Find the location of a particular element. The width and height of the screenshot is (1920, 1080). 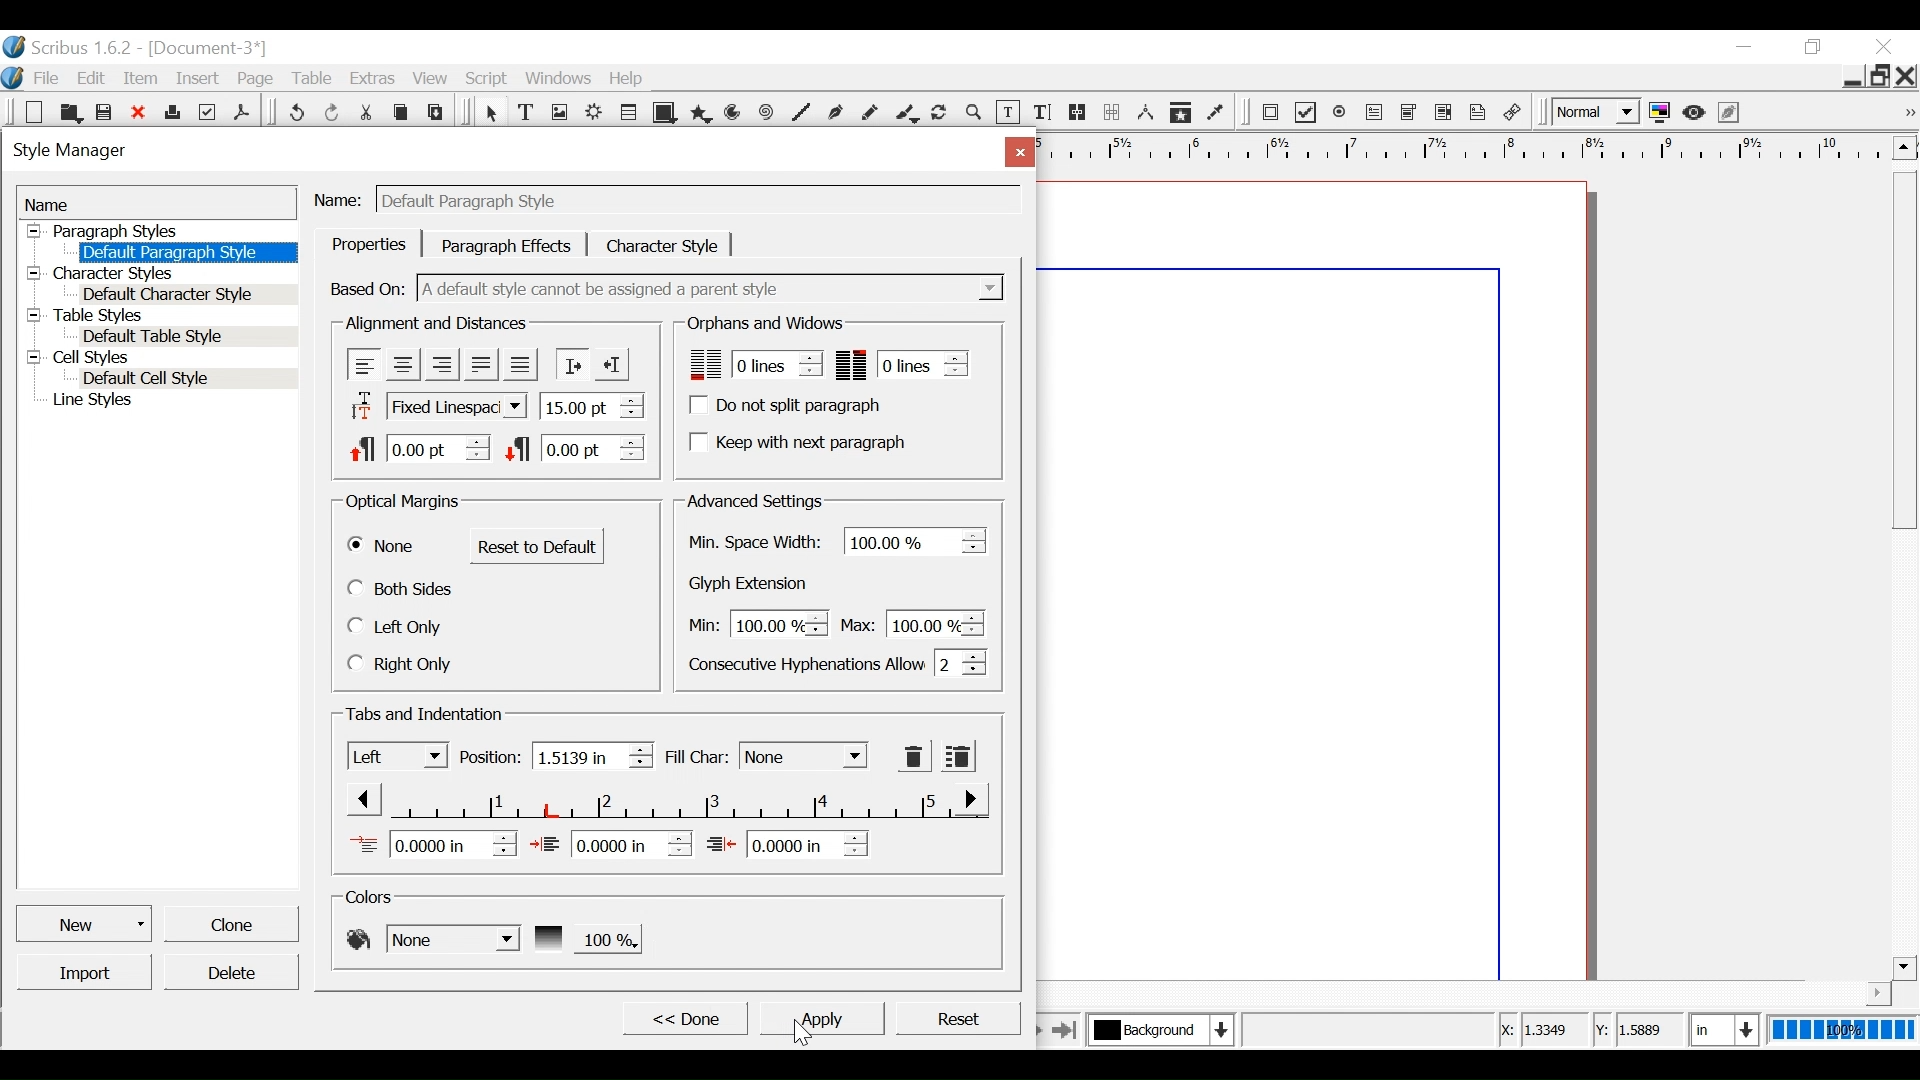

Align left is located at coordinates (365, 364).